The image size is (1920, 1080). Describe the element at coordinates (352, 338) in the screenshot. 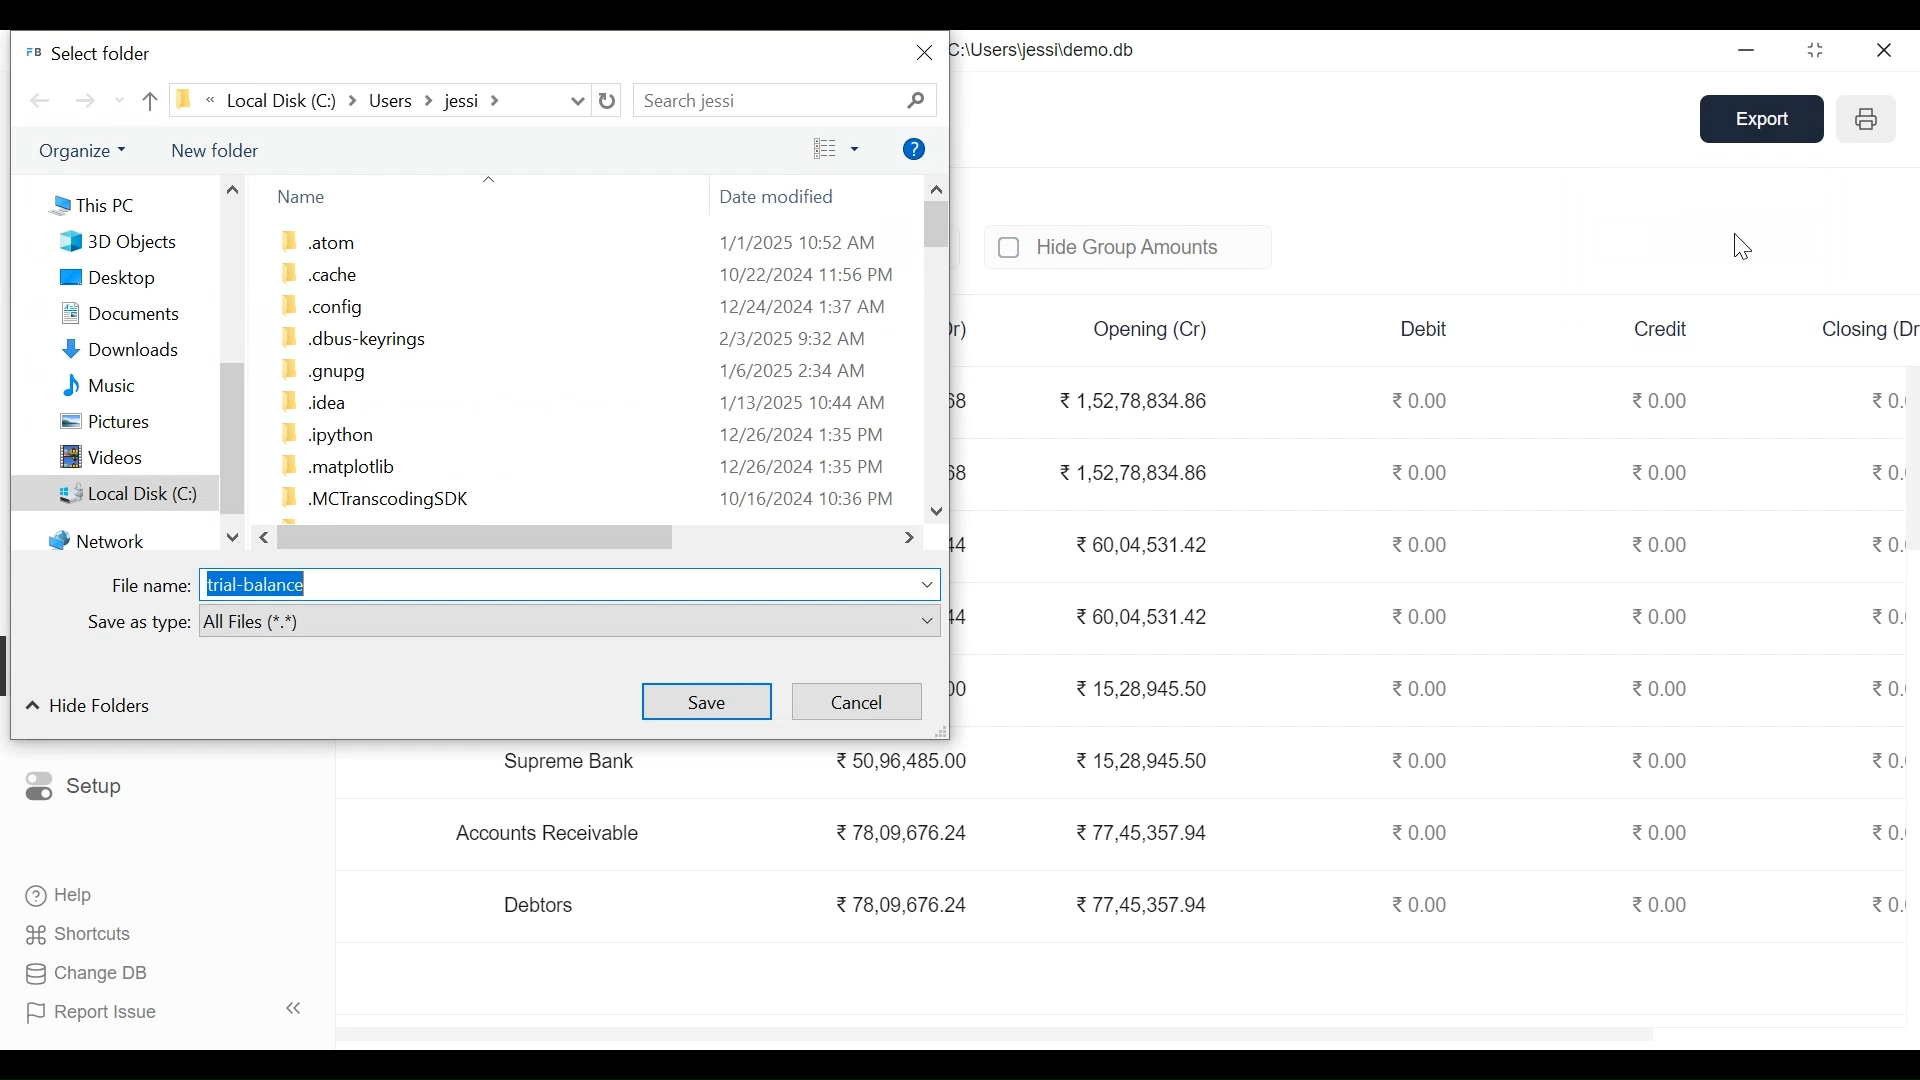

I see `.dbus-keyrings` at that location.